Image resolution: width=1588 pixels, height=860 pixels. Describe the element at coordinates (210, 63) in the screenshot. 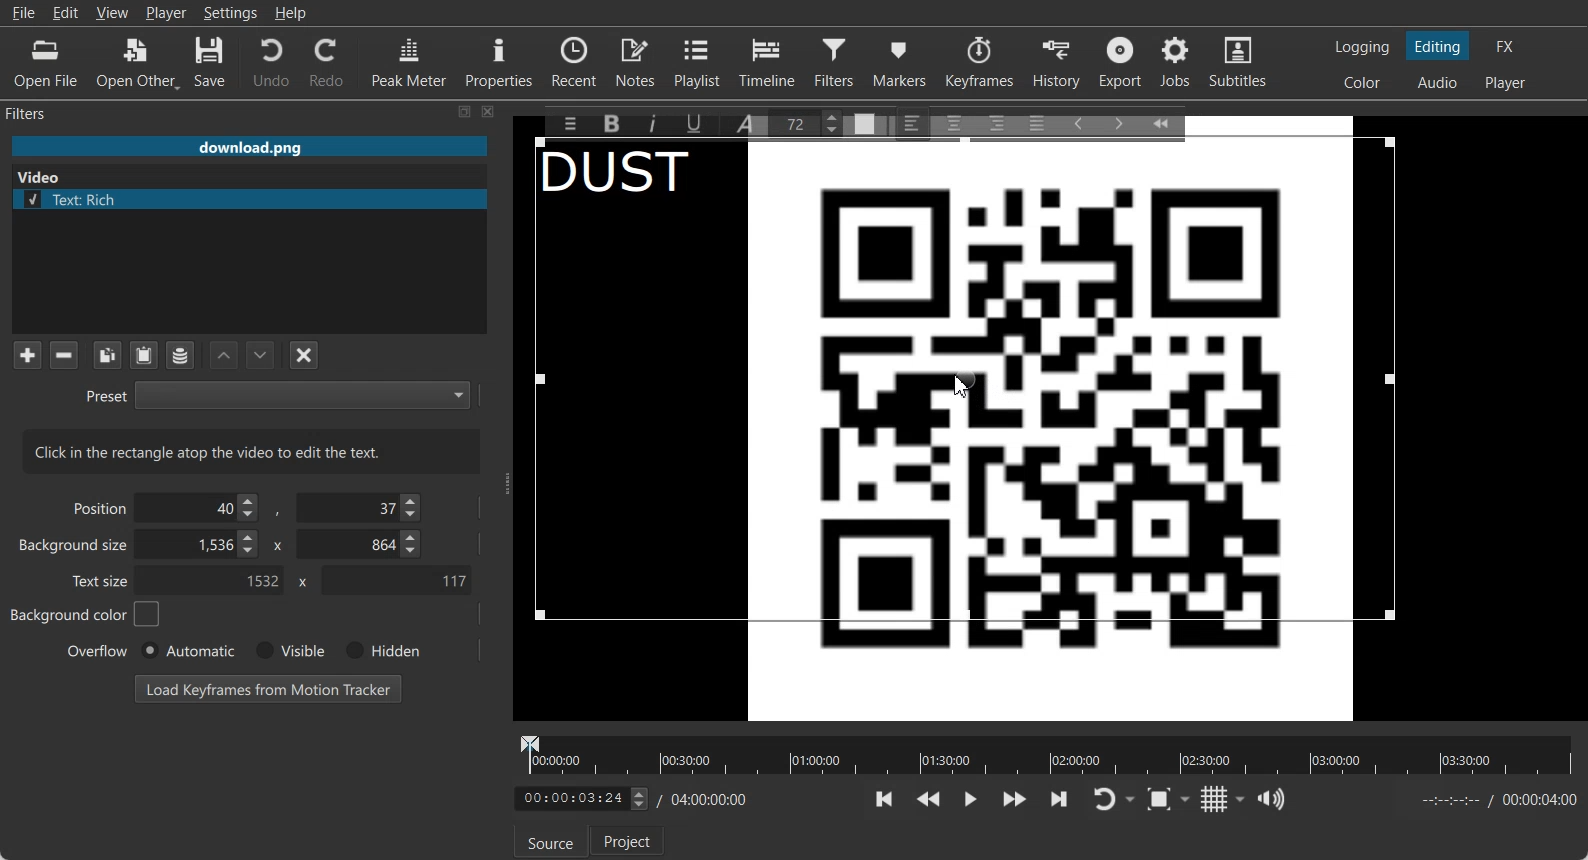

I see `Save` at that location.